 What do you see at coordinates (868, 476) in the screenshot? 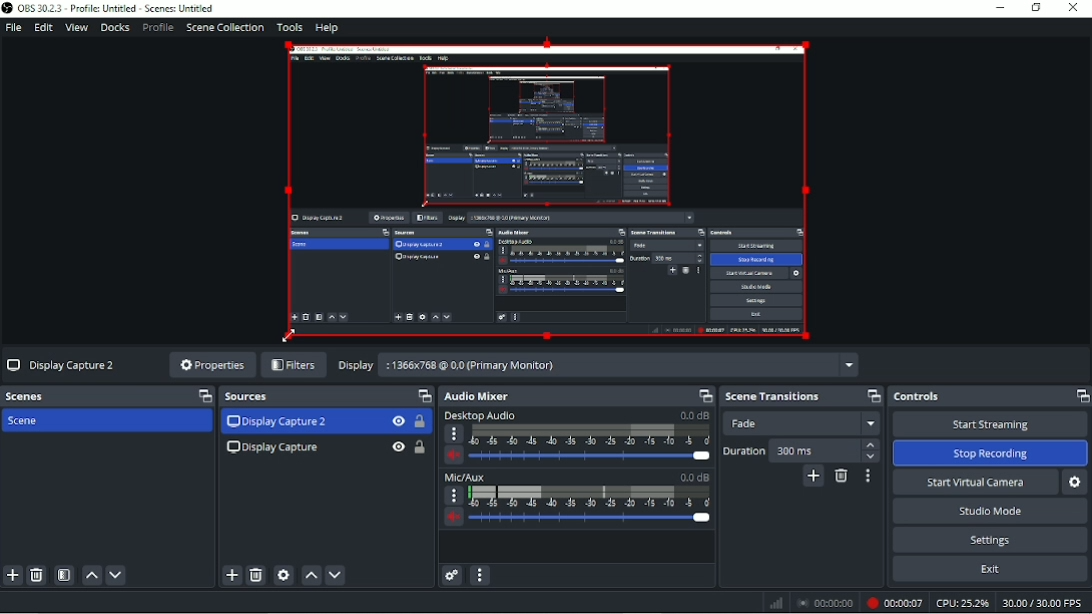
I see `Transition properties` at bounding box center [868, 476].